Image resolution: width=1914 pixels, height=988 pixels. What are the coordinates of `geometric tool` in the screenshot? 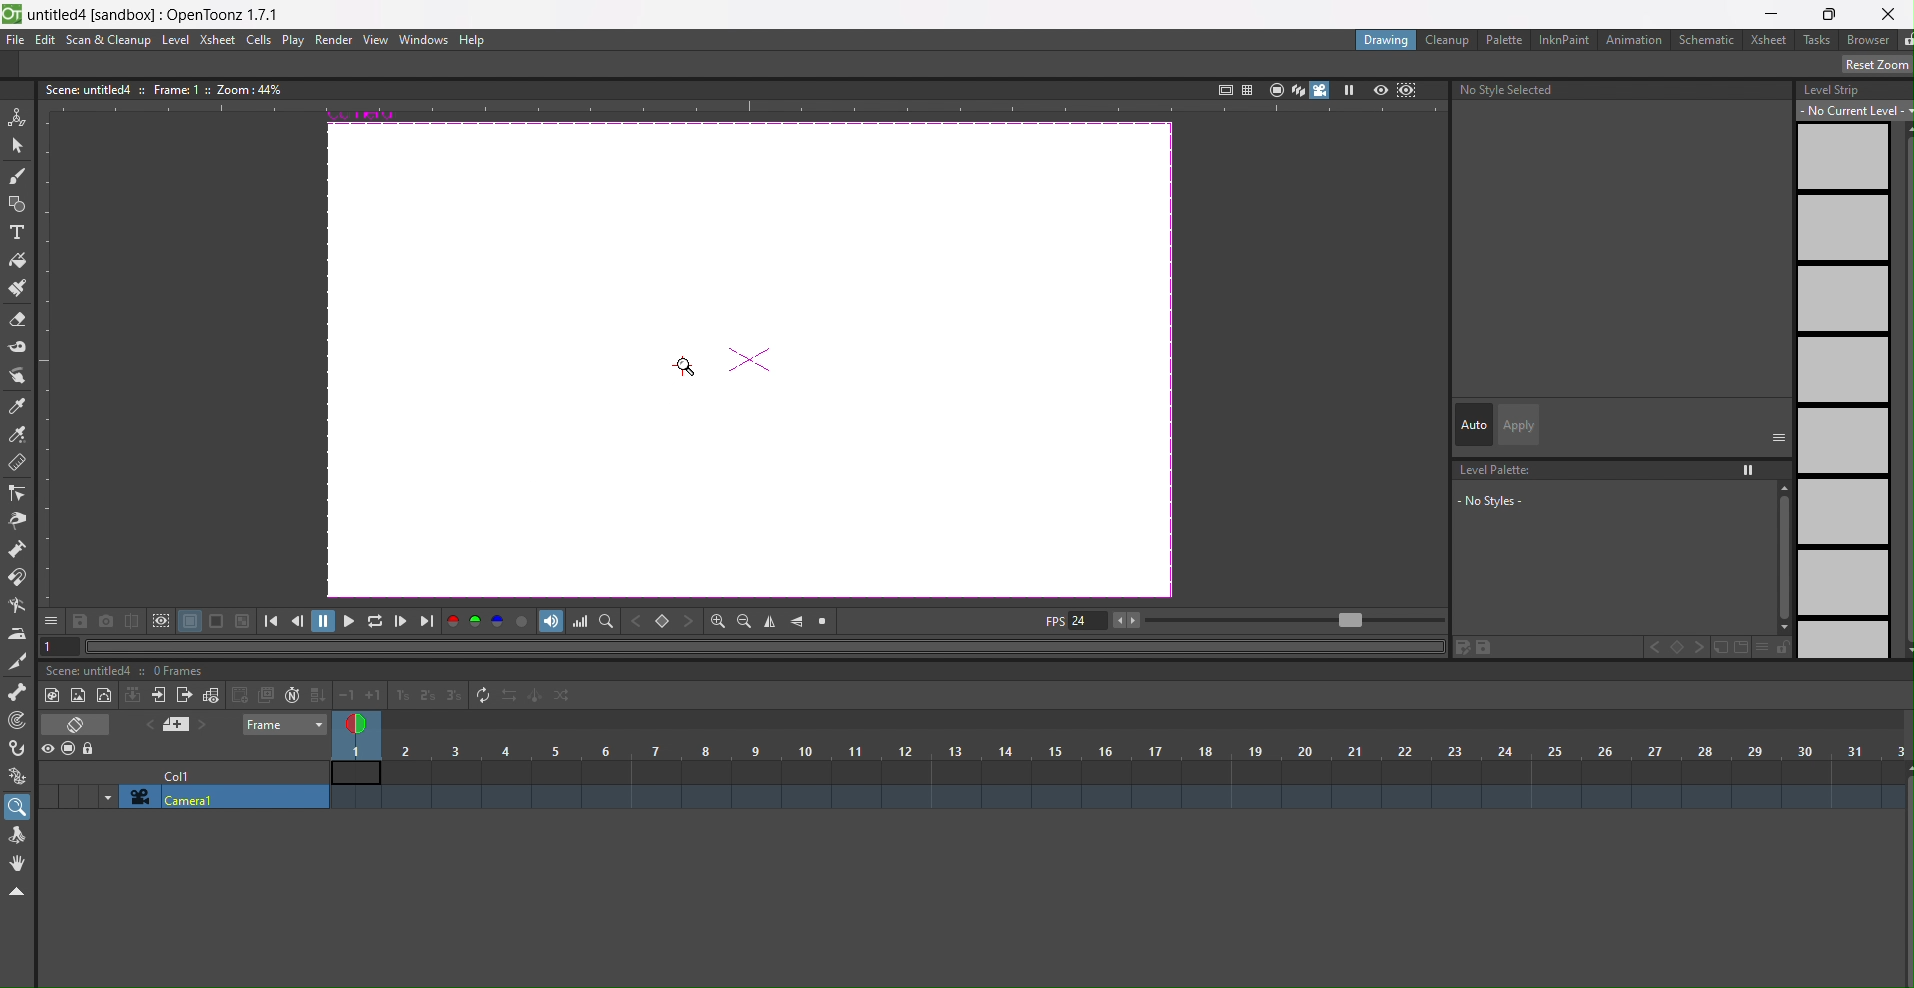 It's located at (18, 204).